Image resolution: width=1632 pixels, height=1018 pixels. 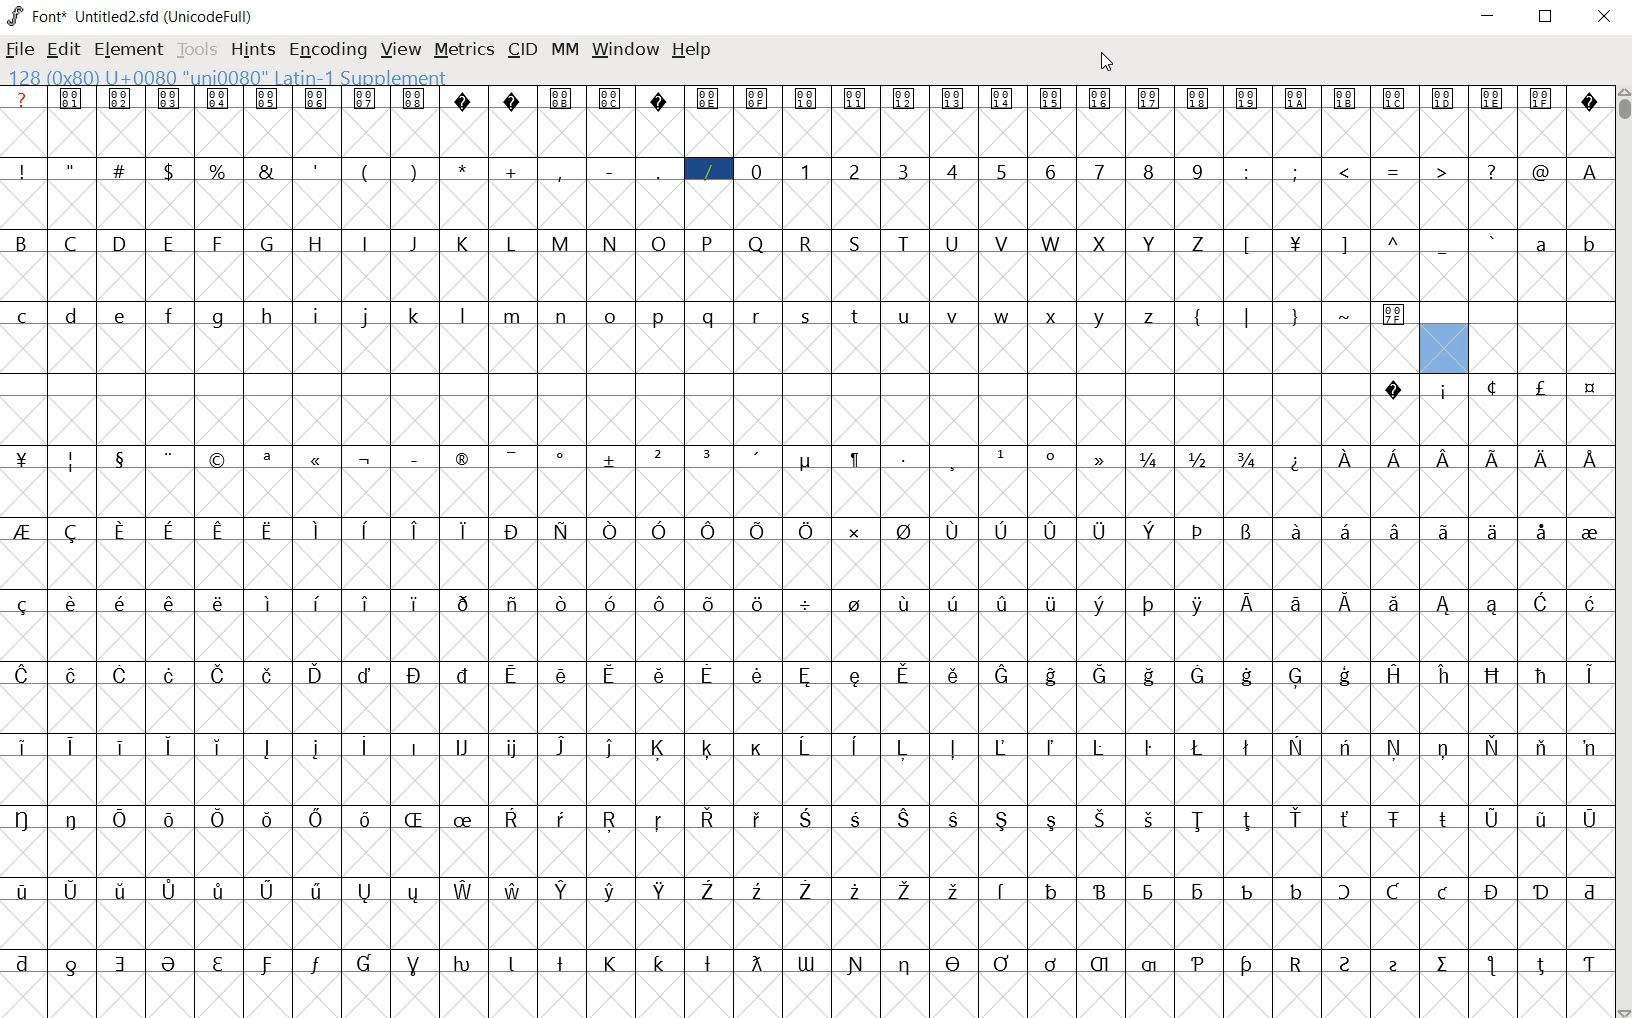 I want to click on glyph, so click(x=316, y=674).